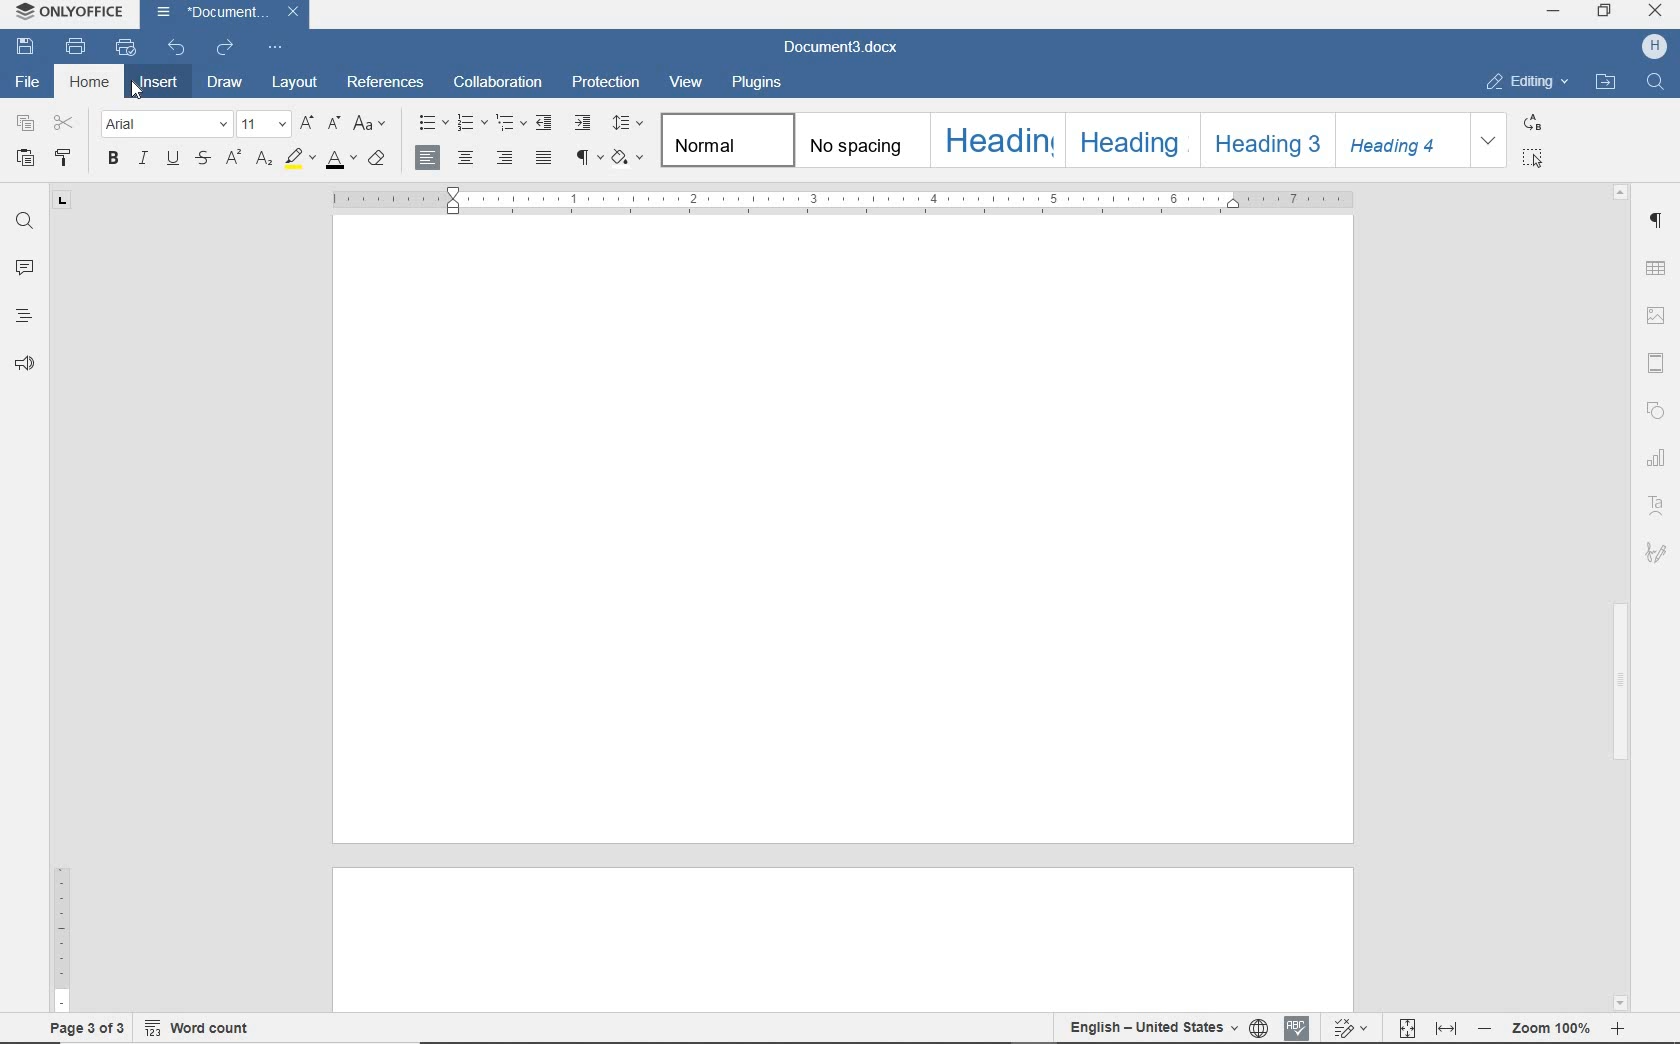  What do you see at coordinates (77, 47) in the screenshot?
I see `PRINT` at bounding box center [77, 47].